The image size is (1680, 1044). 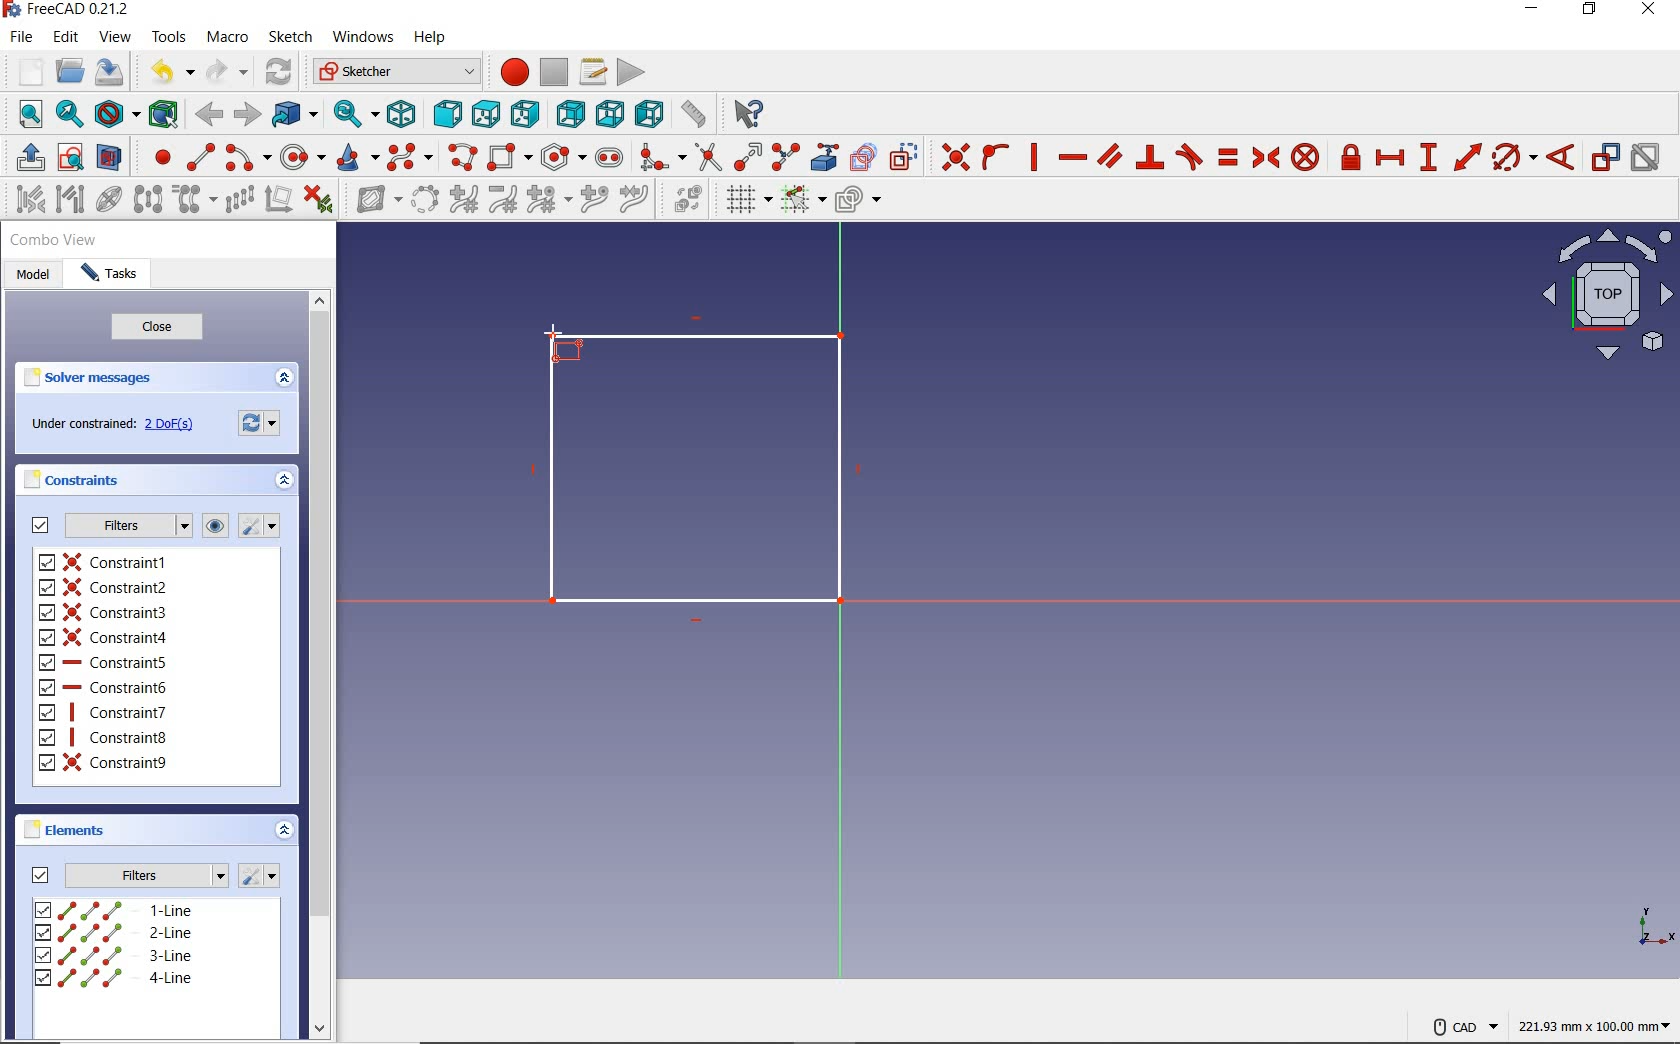 What do you see at coordinates (1072, 157) in the screenshot?
I see `constrain horizontally` at bounding box center [1072, 157].